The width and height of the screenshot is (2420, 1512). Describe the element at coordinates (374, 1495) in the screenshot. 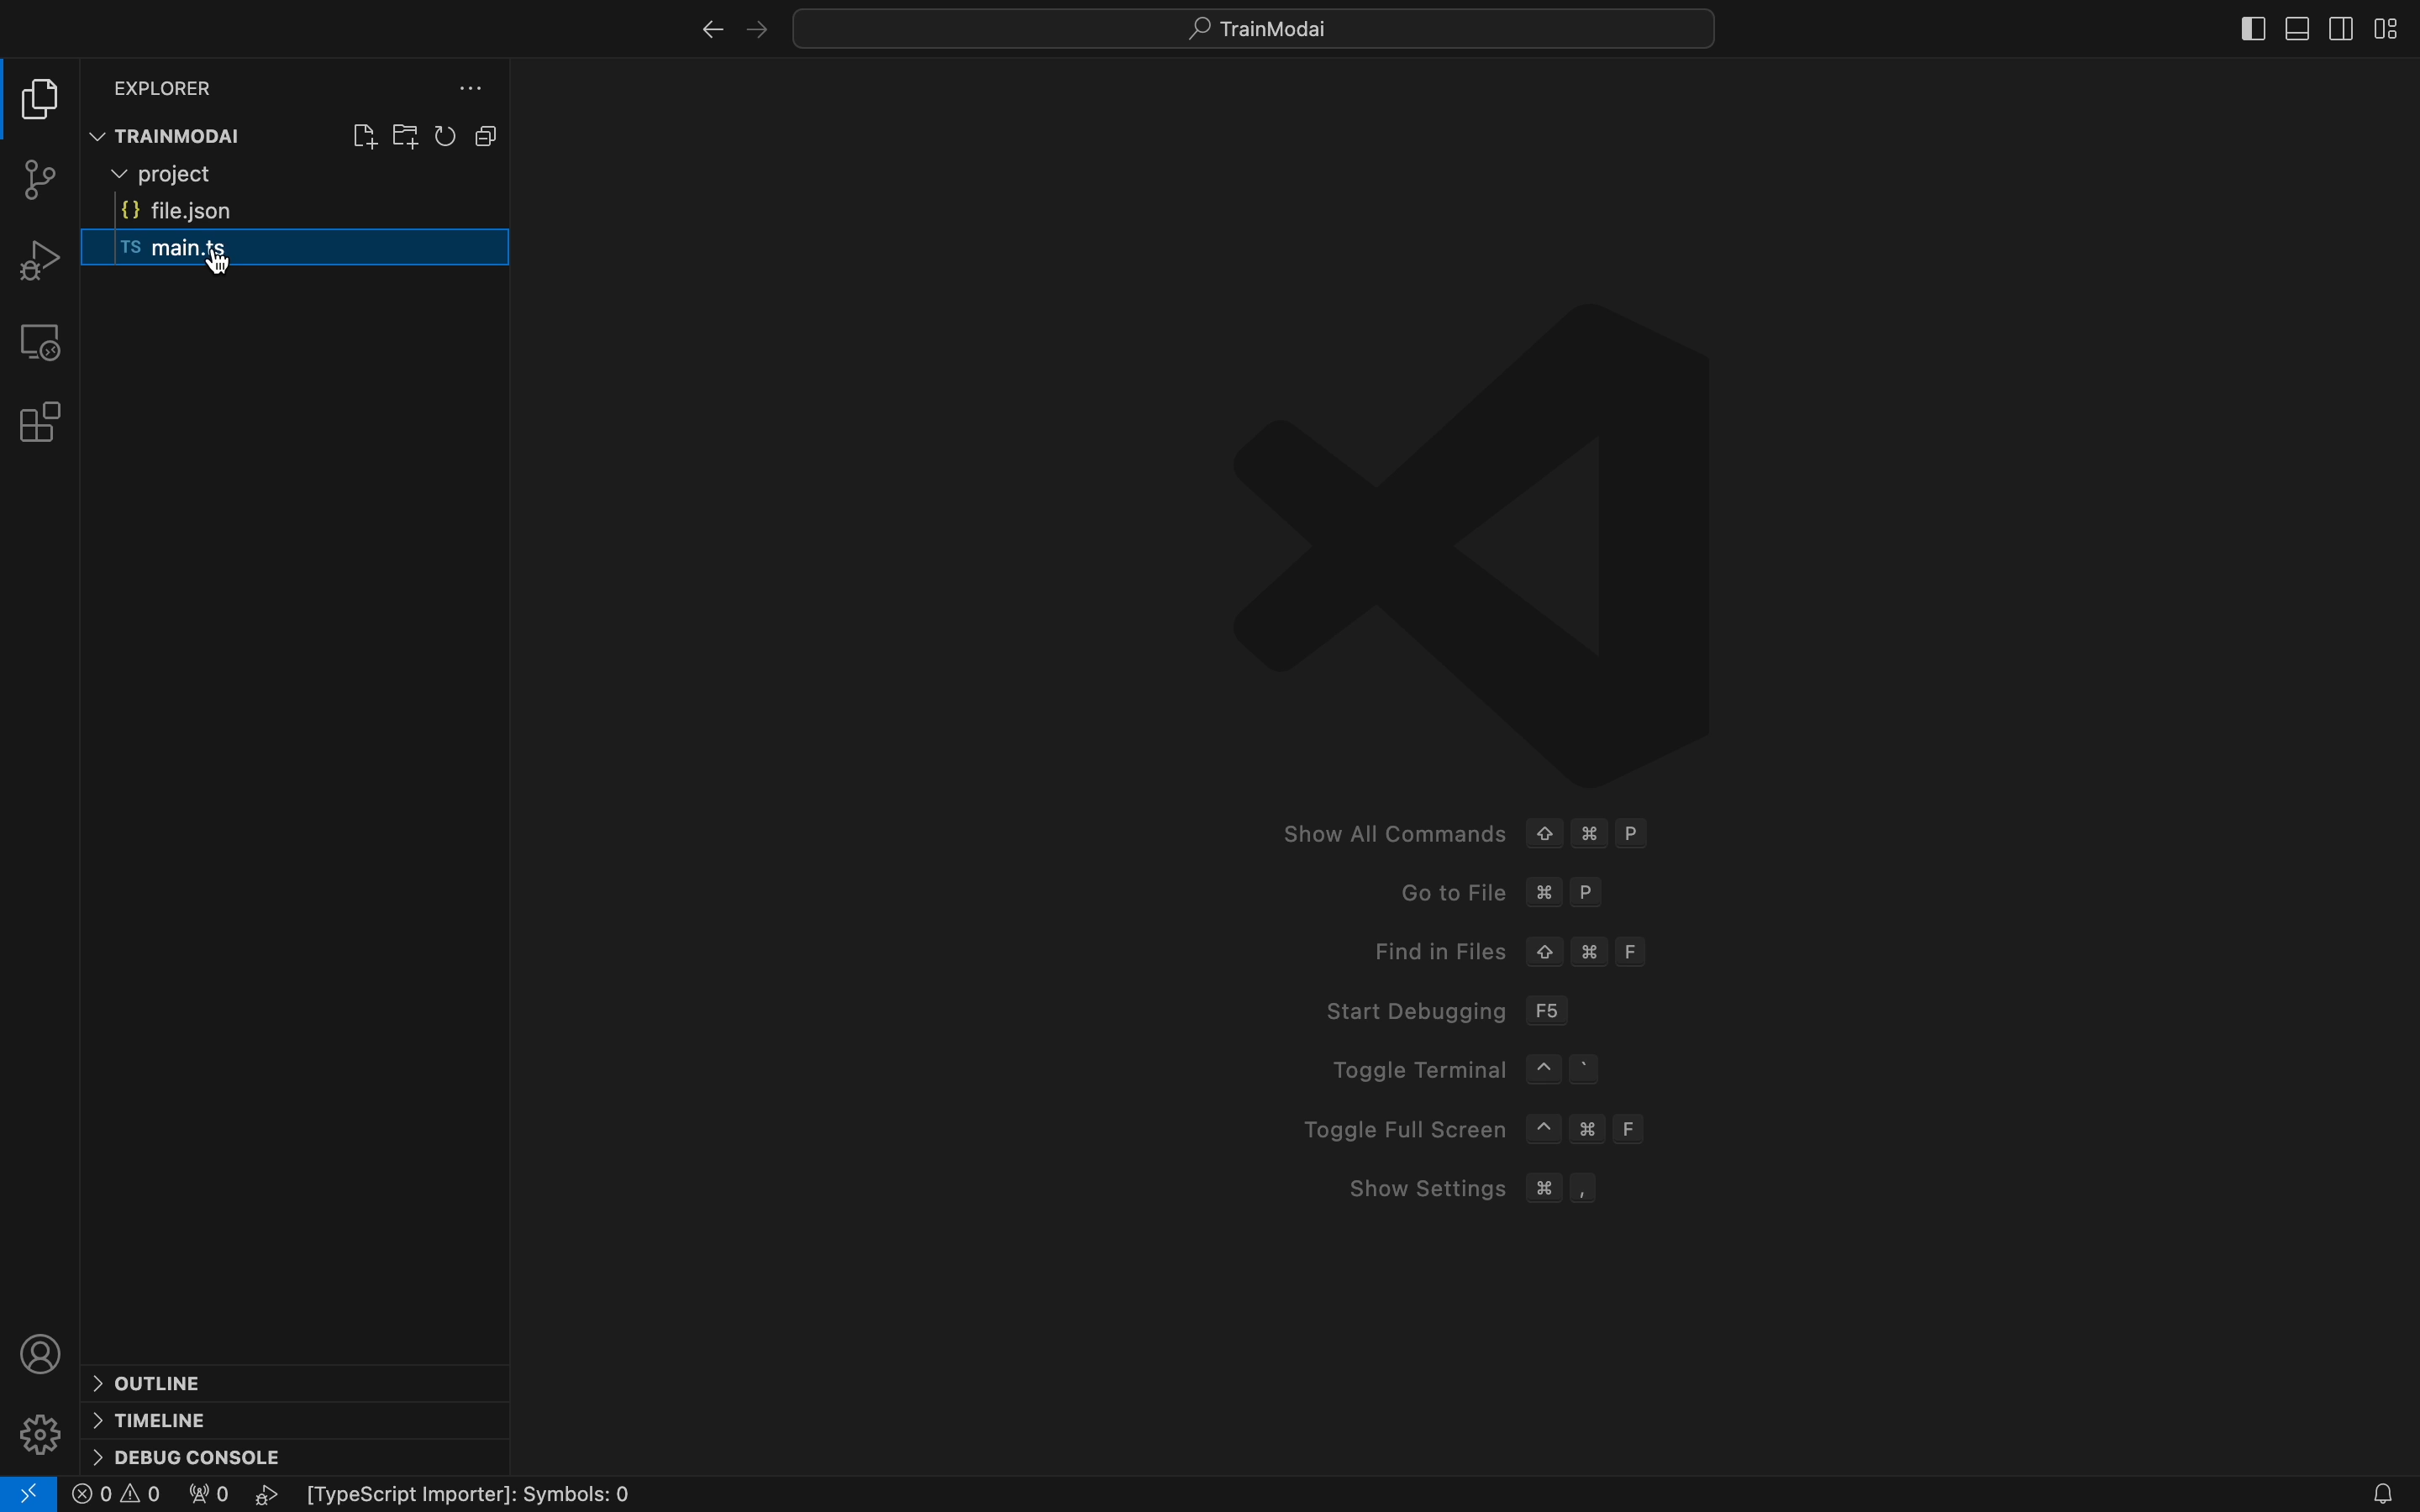

I see `error logs` at that location.